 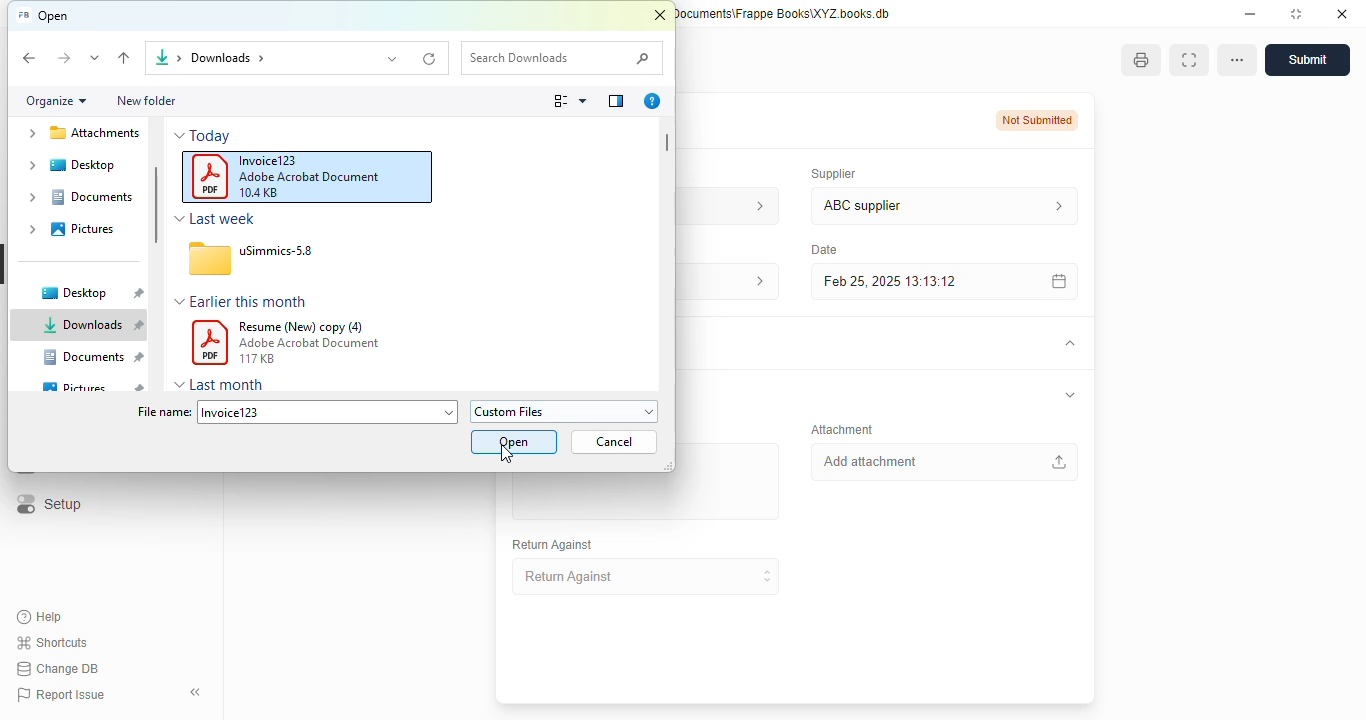 I want to click on file name input field, so click(x=328, y=411).